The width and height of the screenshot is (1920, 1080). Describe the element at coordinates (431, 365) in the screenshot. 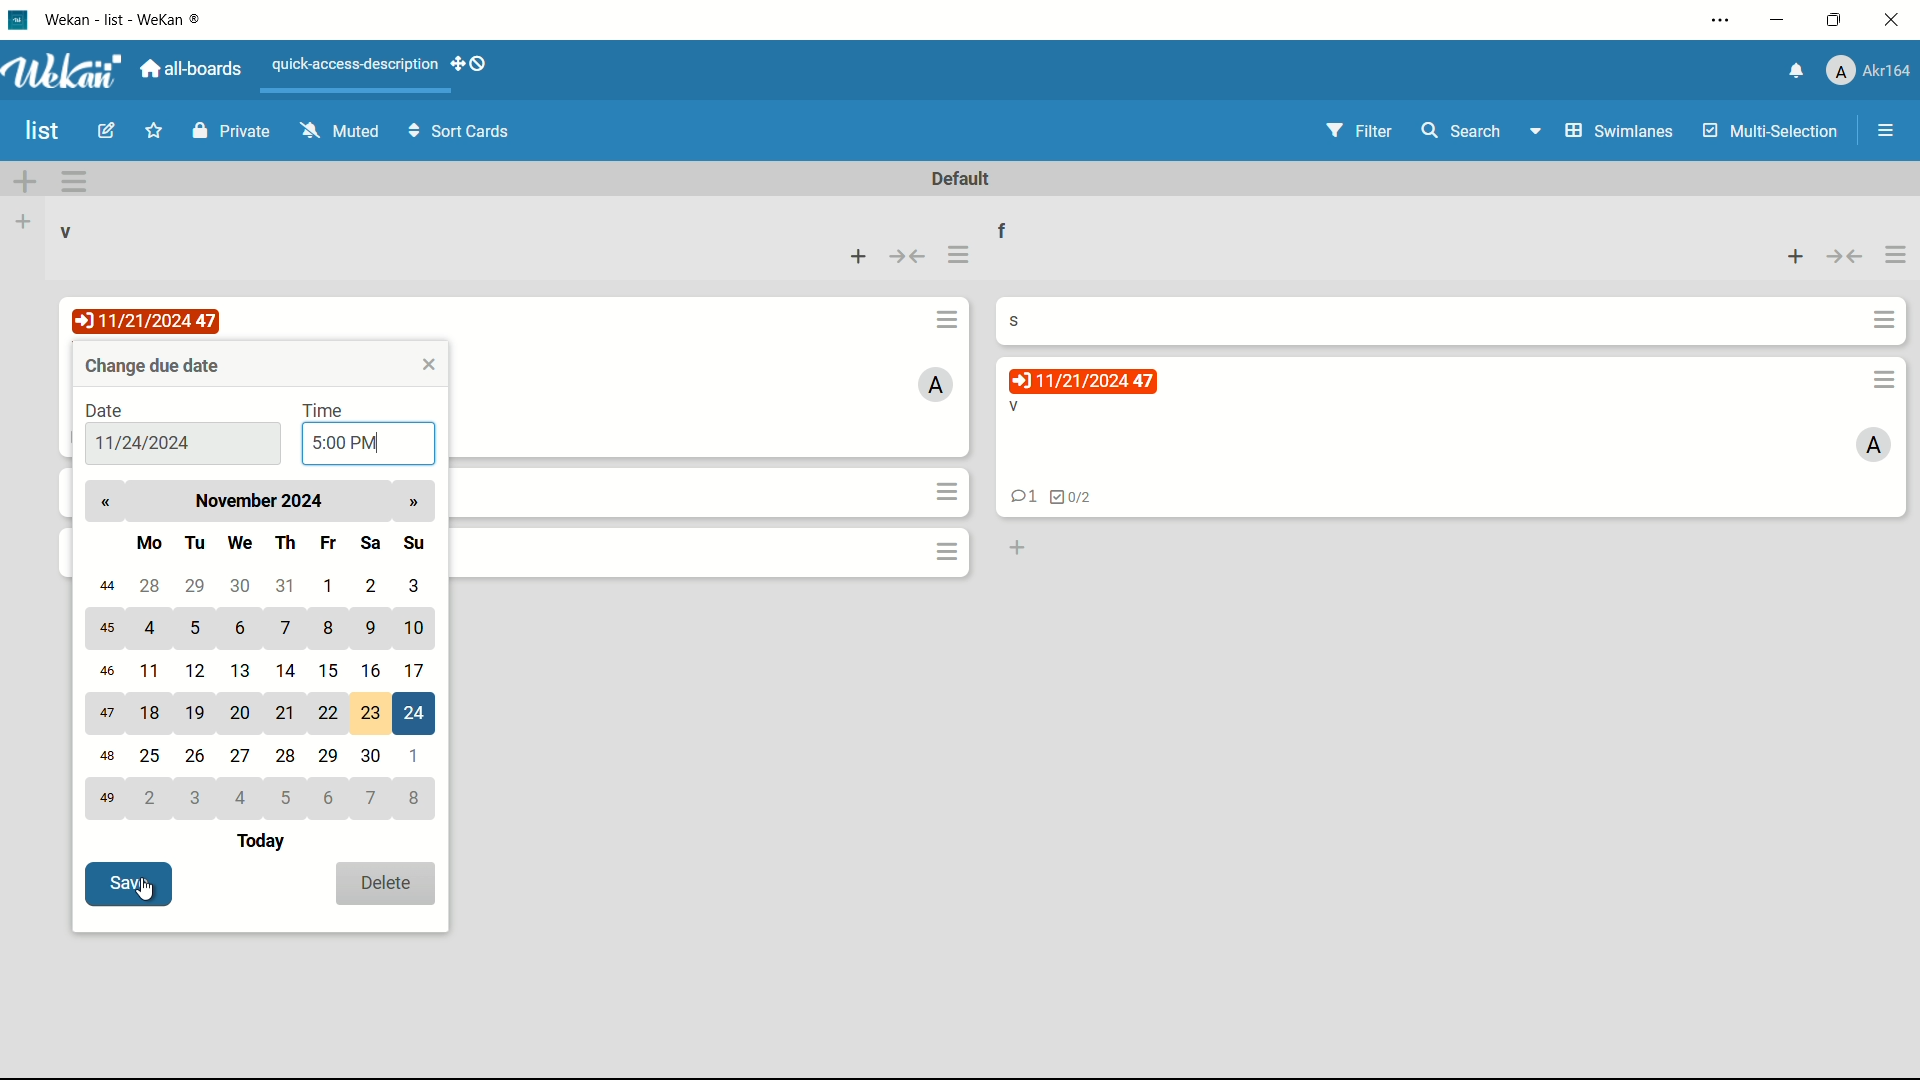

I see `close window` at that location.